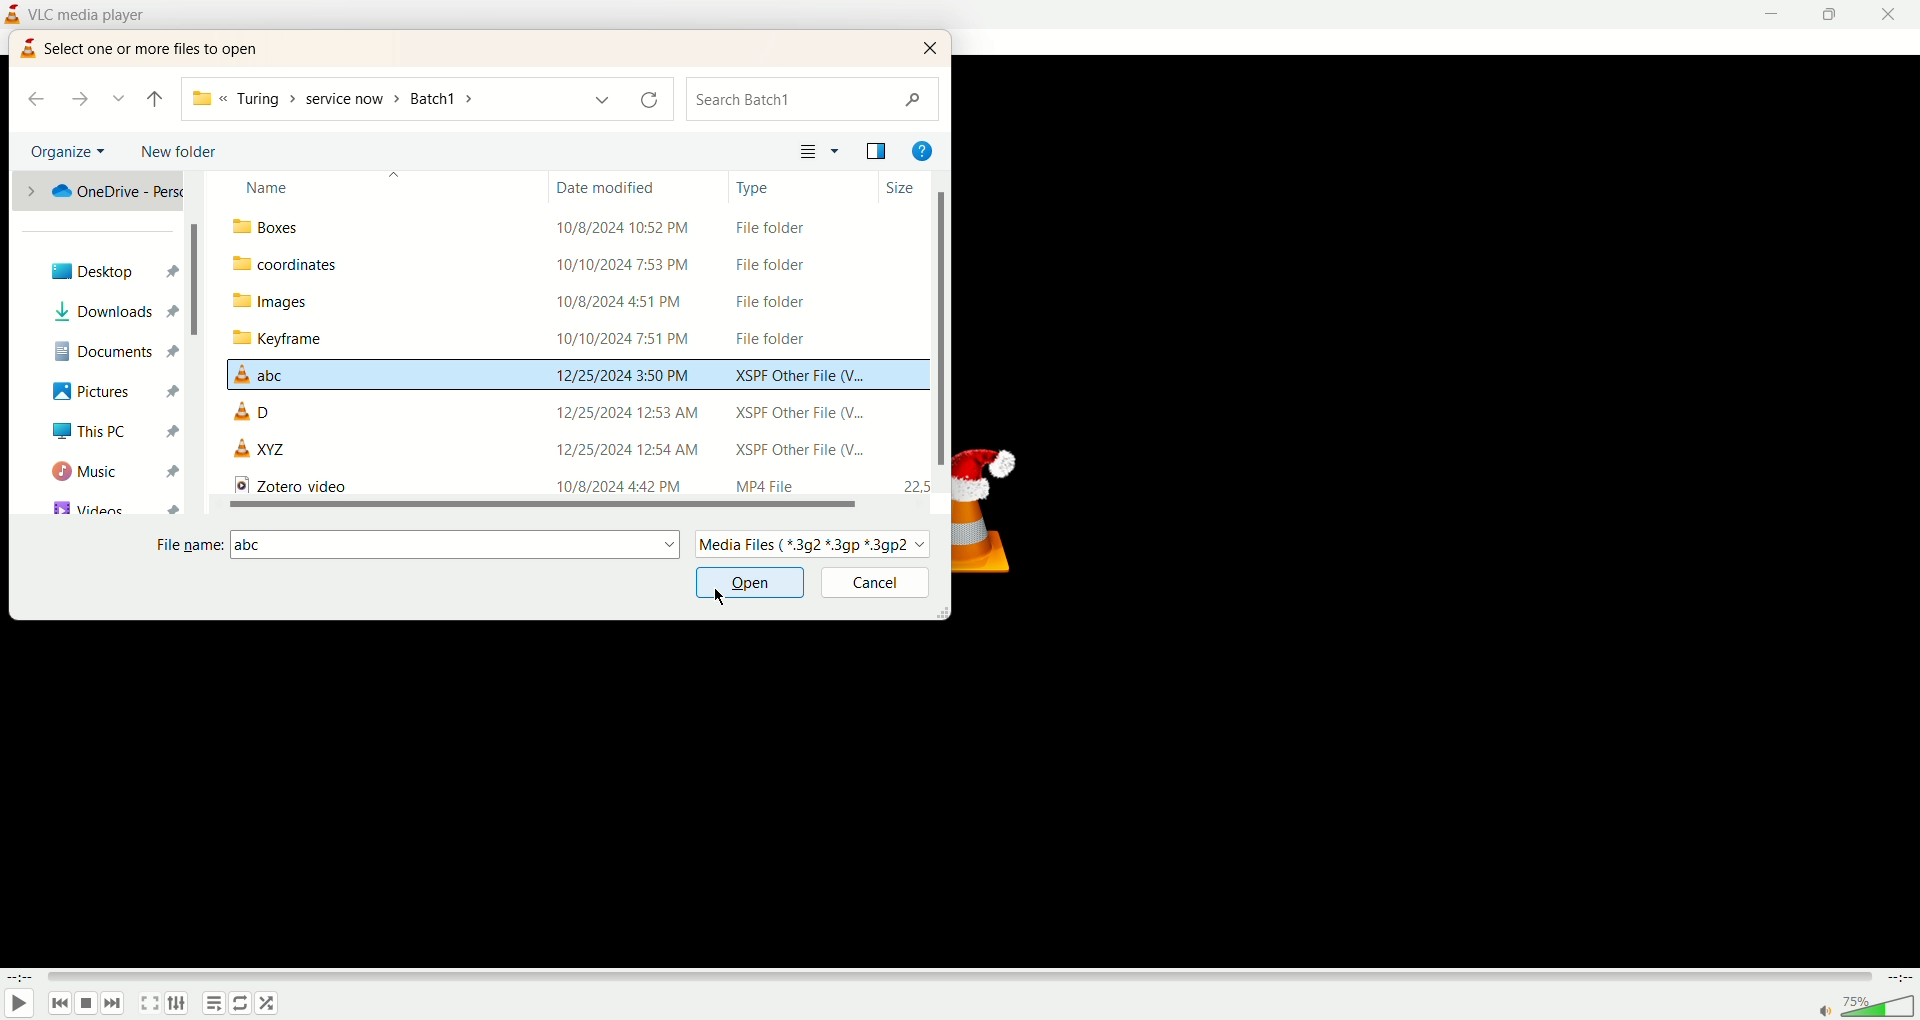 The height and width of the screenshot is (1020, 1920). I want to click on downloads, so click(112, 313).